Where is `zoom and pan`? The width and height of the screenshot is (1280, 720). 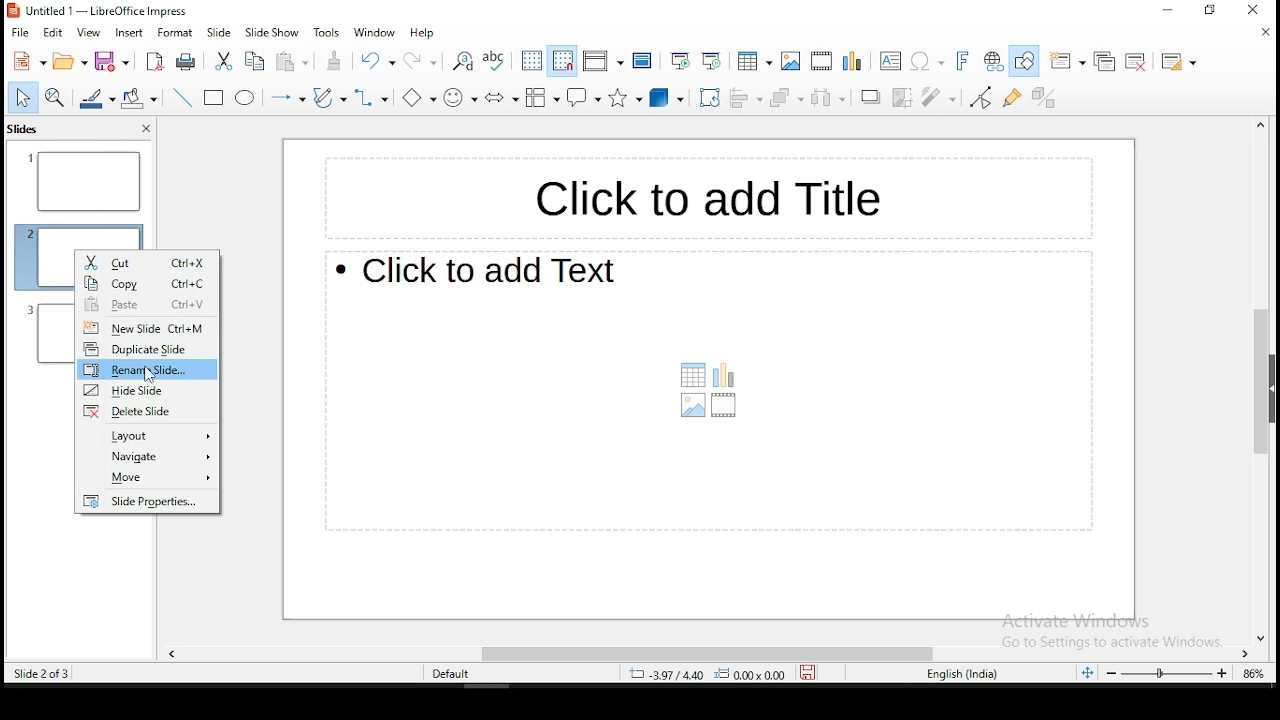 zoom and pan is located at coordinates (55, 97).